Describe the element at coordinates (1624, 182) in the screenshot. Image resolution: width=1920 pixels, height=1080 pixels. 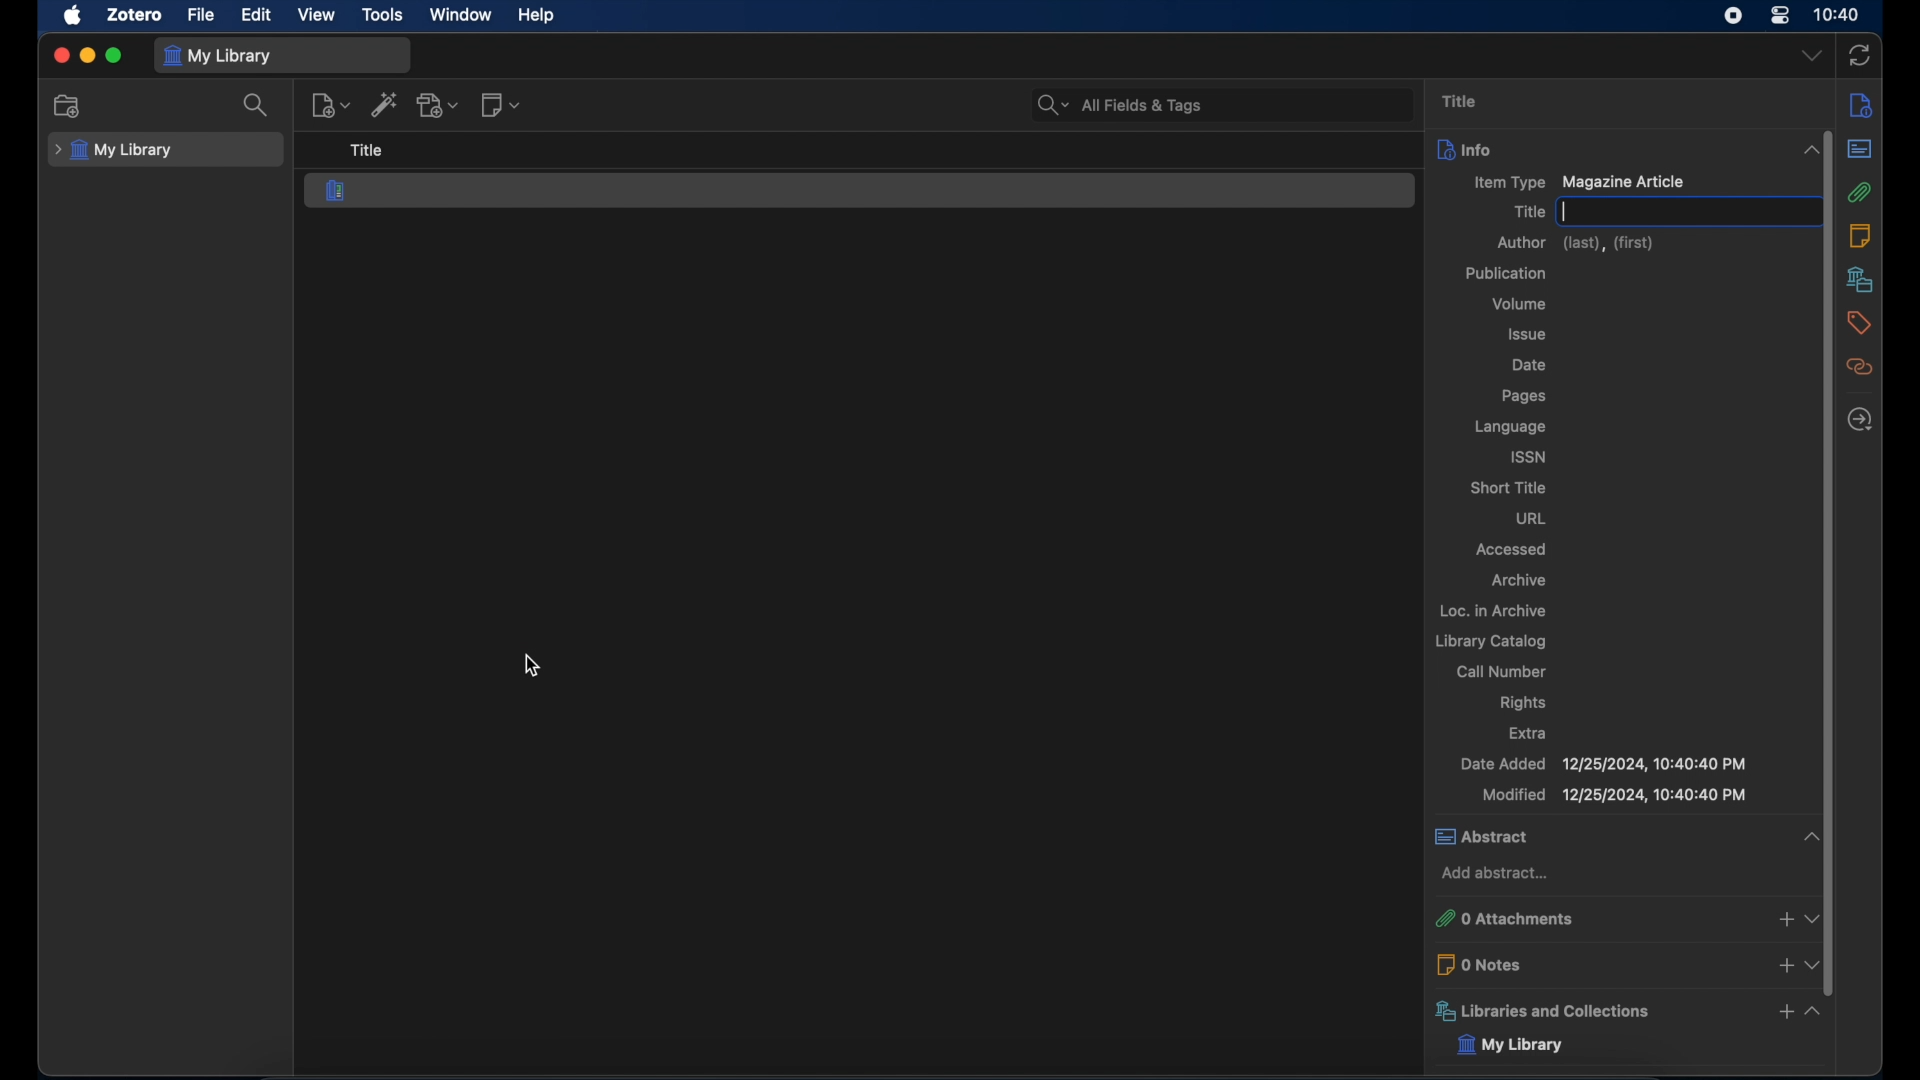
I see `Magazine Article` at that location.